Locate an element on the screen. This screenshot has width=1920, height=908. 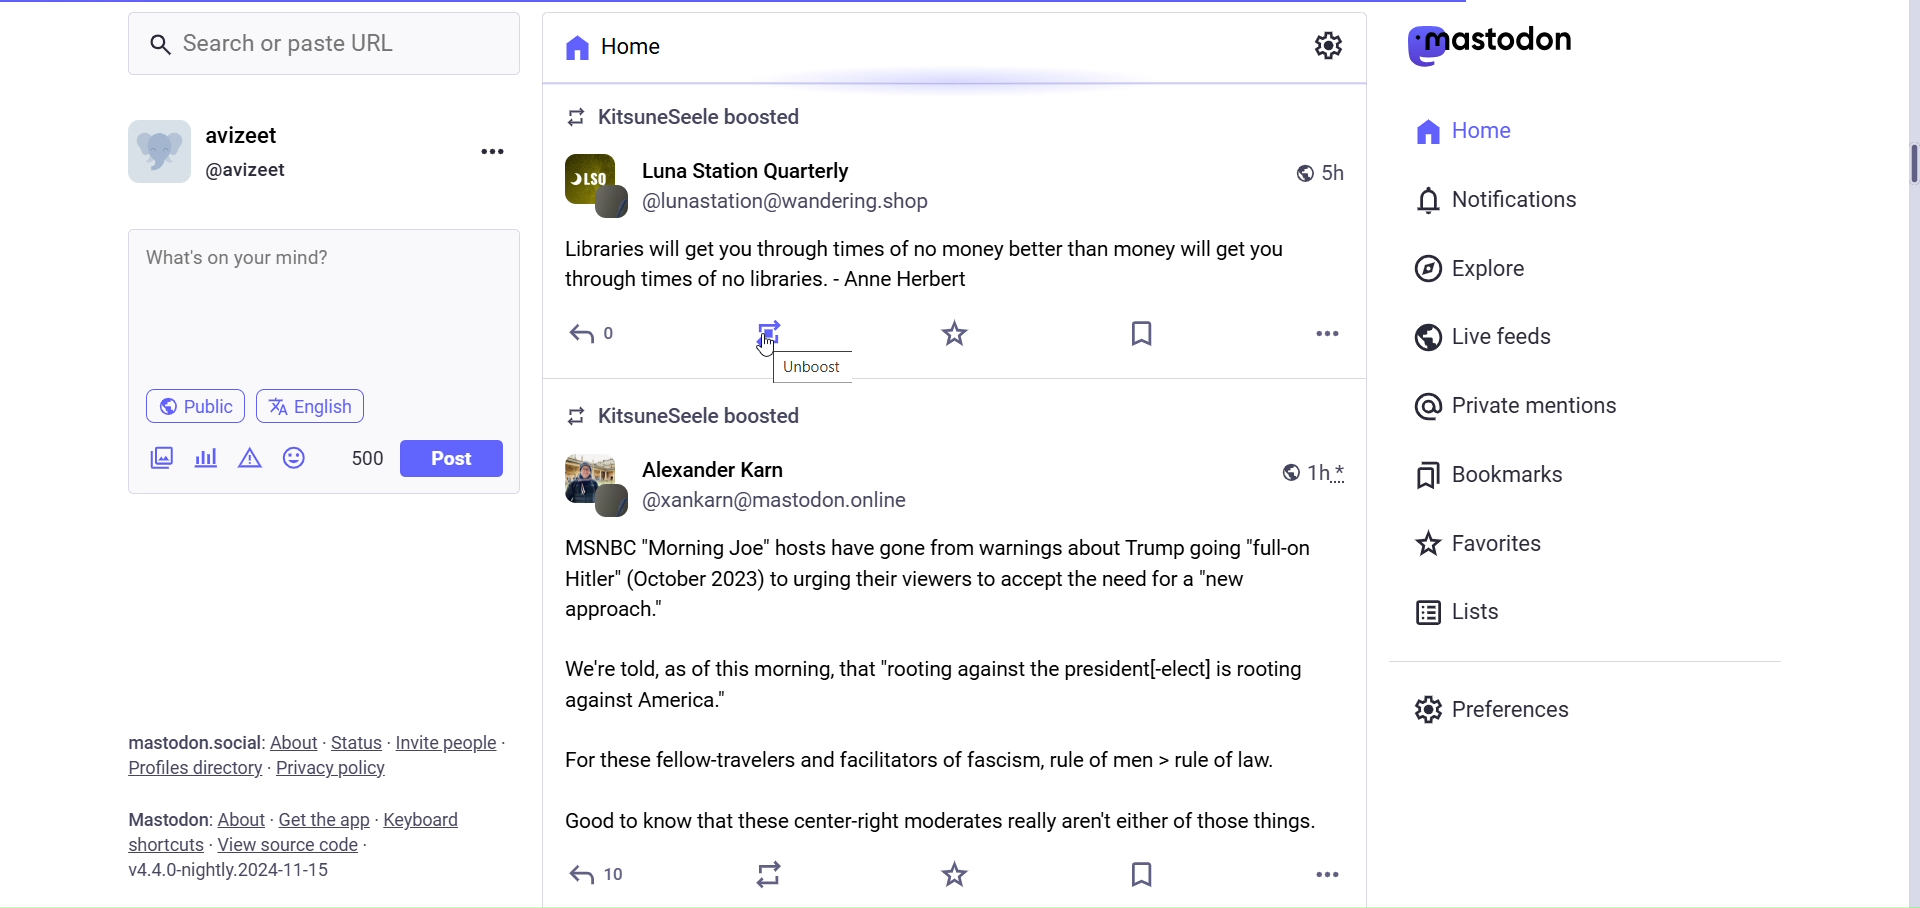
Shortcuts is located at coordinates (167, 845).